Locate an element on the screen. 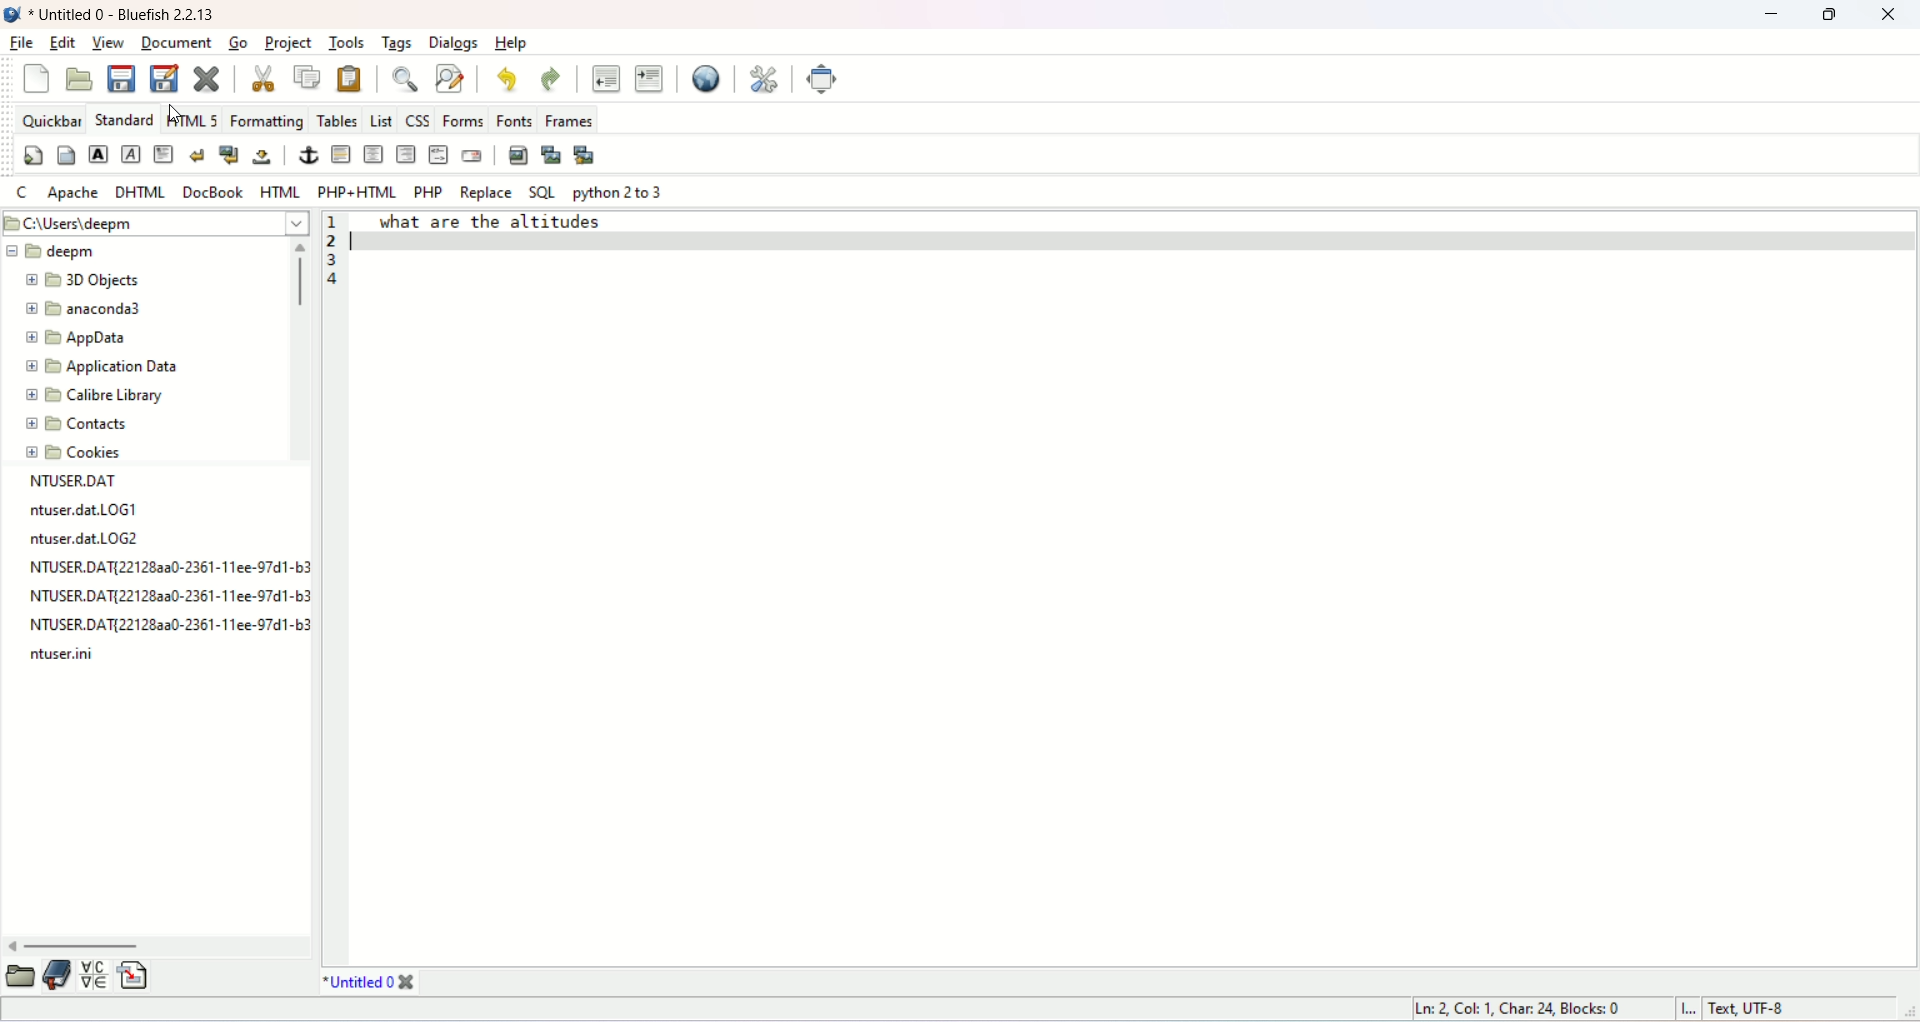 The height and width of the screenshot is (1022, 1920). horizontal rule is located at coordinates (340, 155).